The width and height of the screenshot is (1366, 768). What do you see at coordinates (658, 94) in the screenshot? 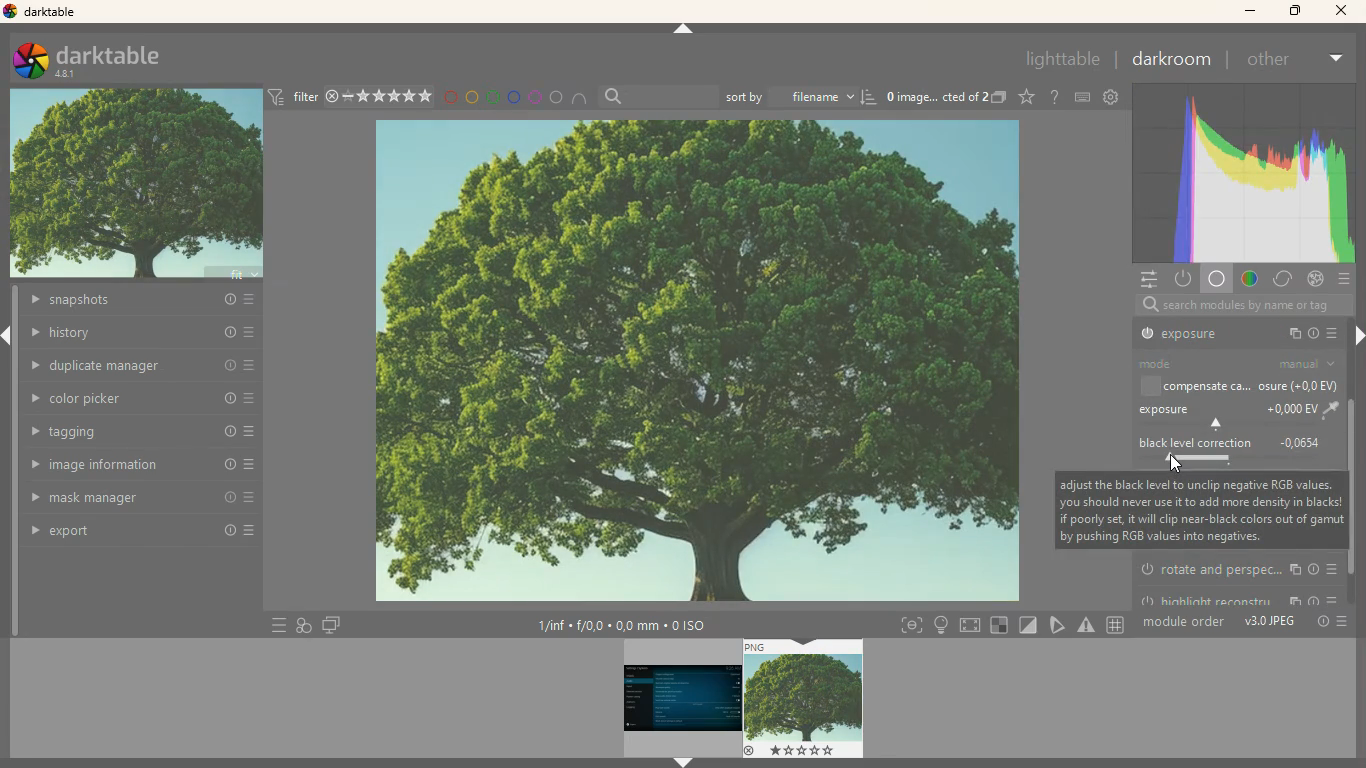
I see `search` at bounding box center [658, 94].